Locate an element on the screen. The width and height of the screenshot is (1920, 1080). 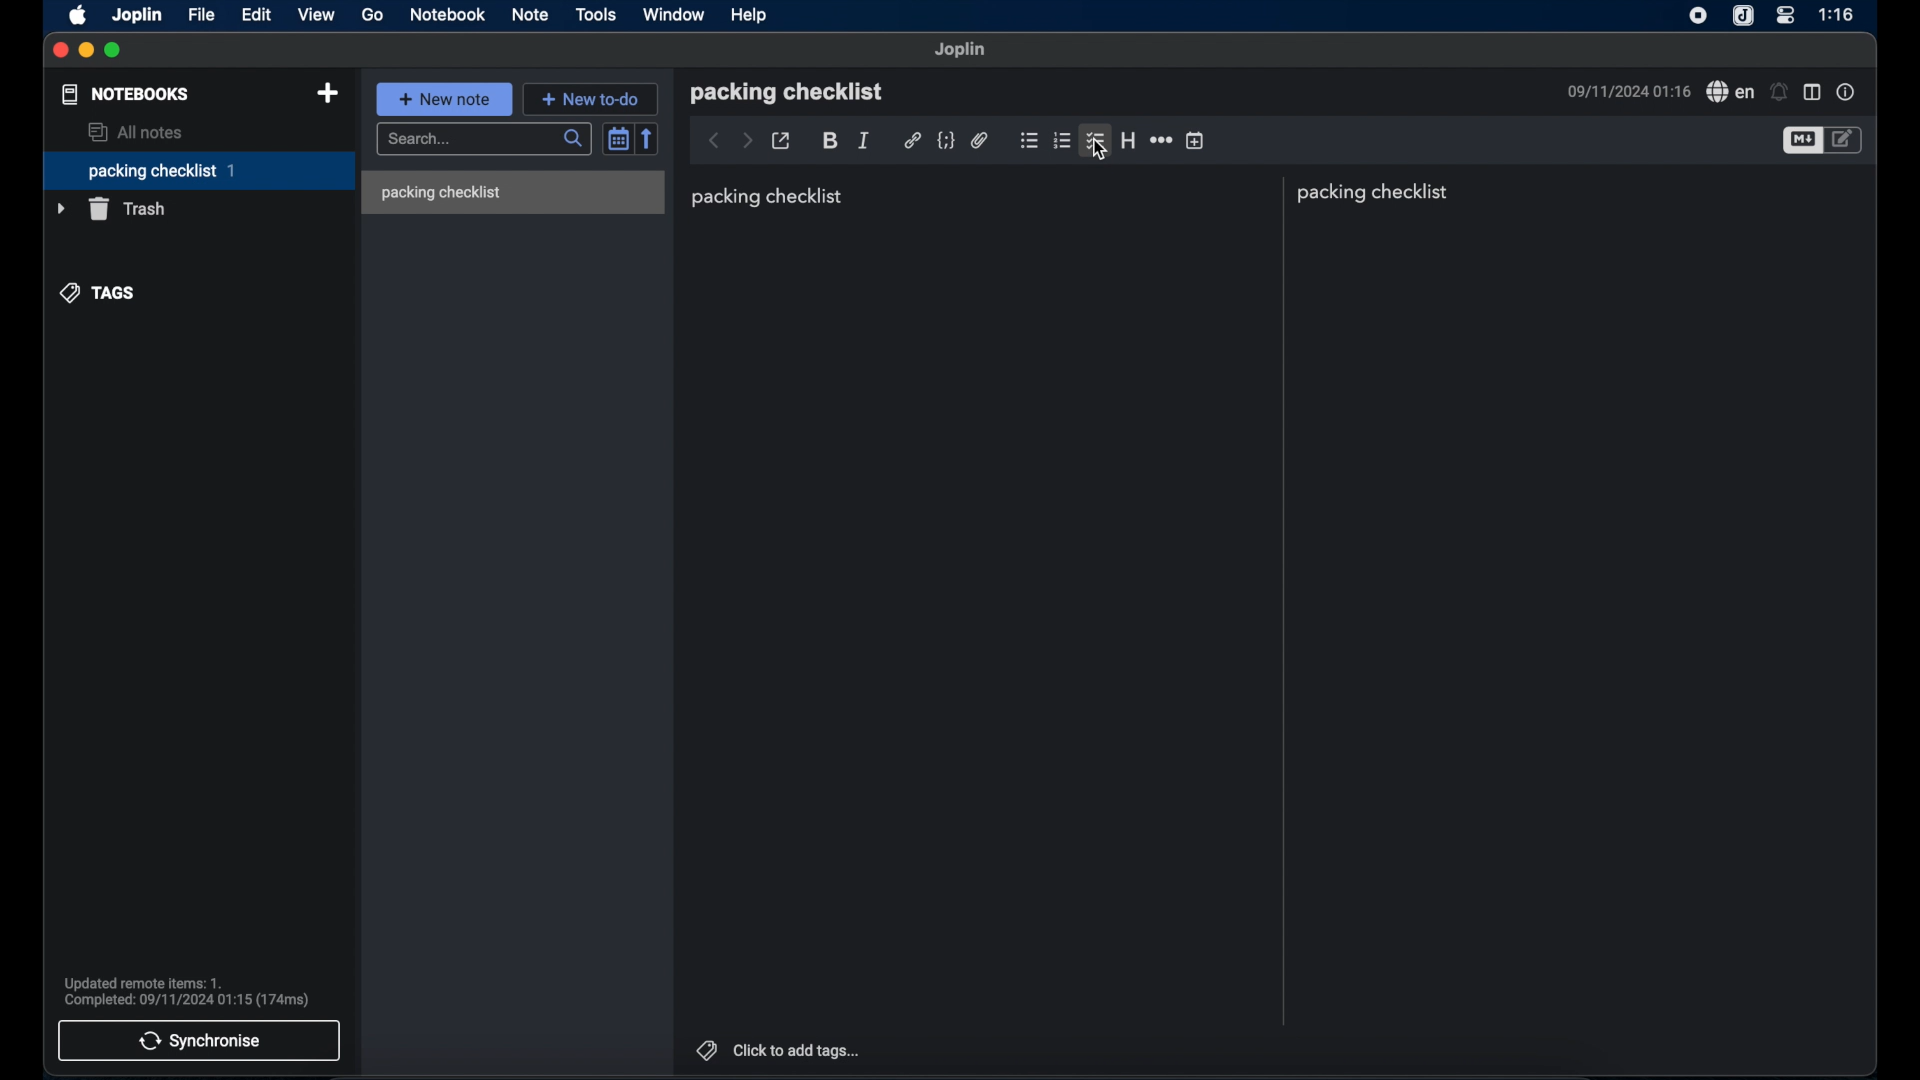
click to add tags is located at coordinates (779, 1049).